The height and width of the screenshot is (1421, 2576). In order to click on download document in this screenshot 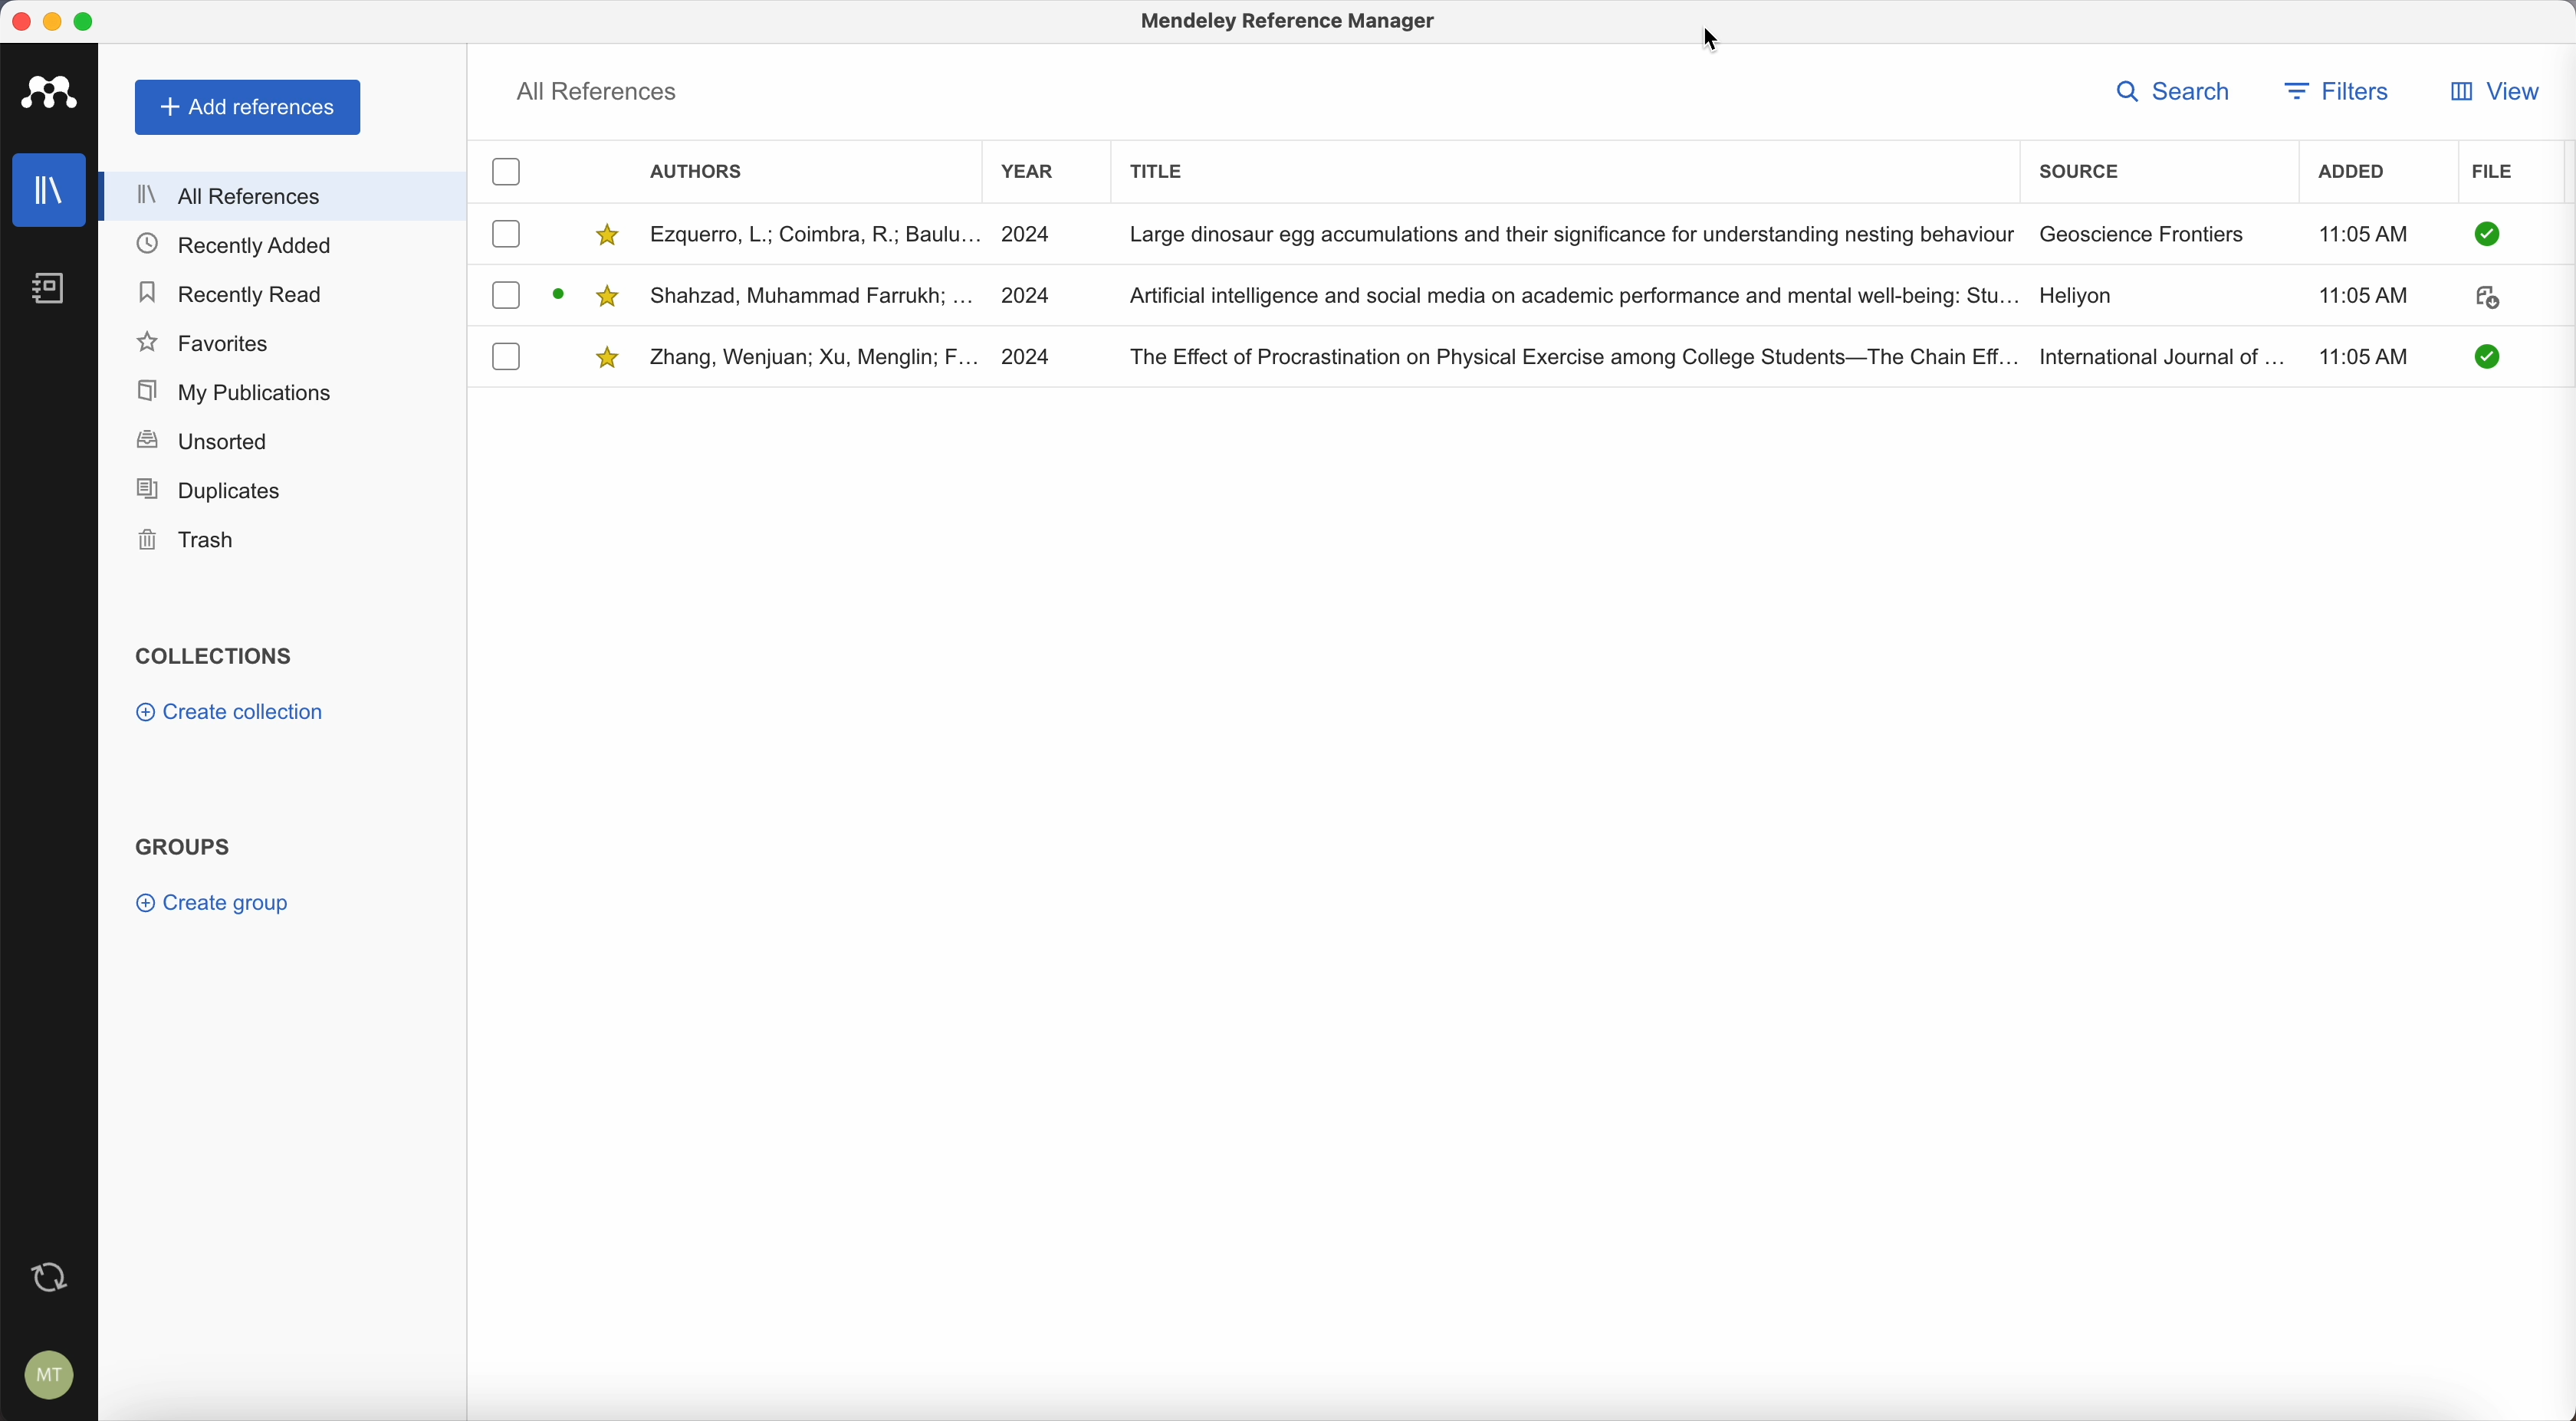, I will do `click(562, 292)`.